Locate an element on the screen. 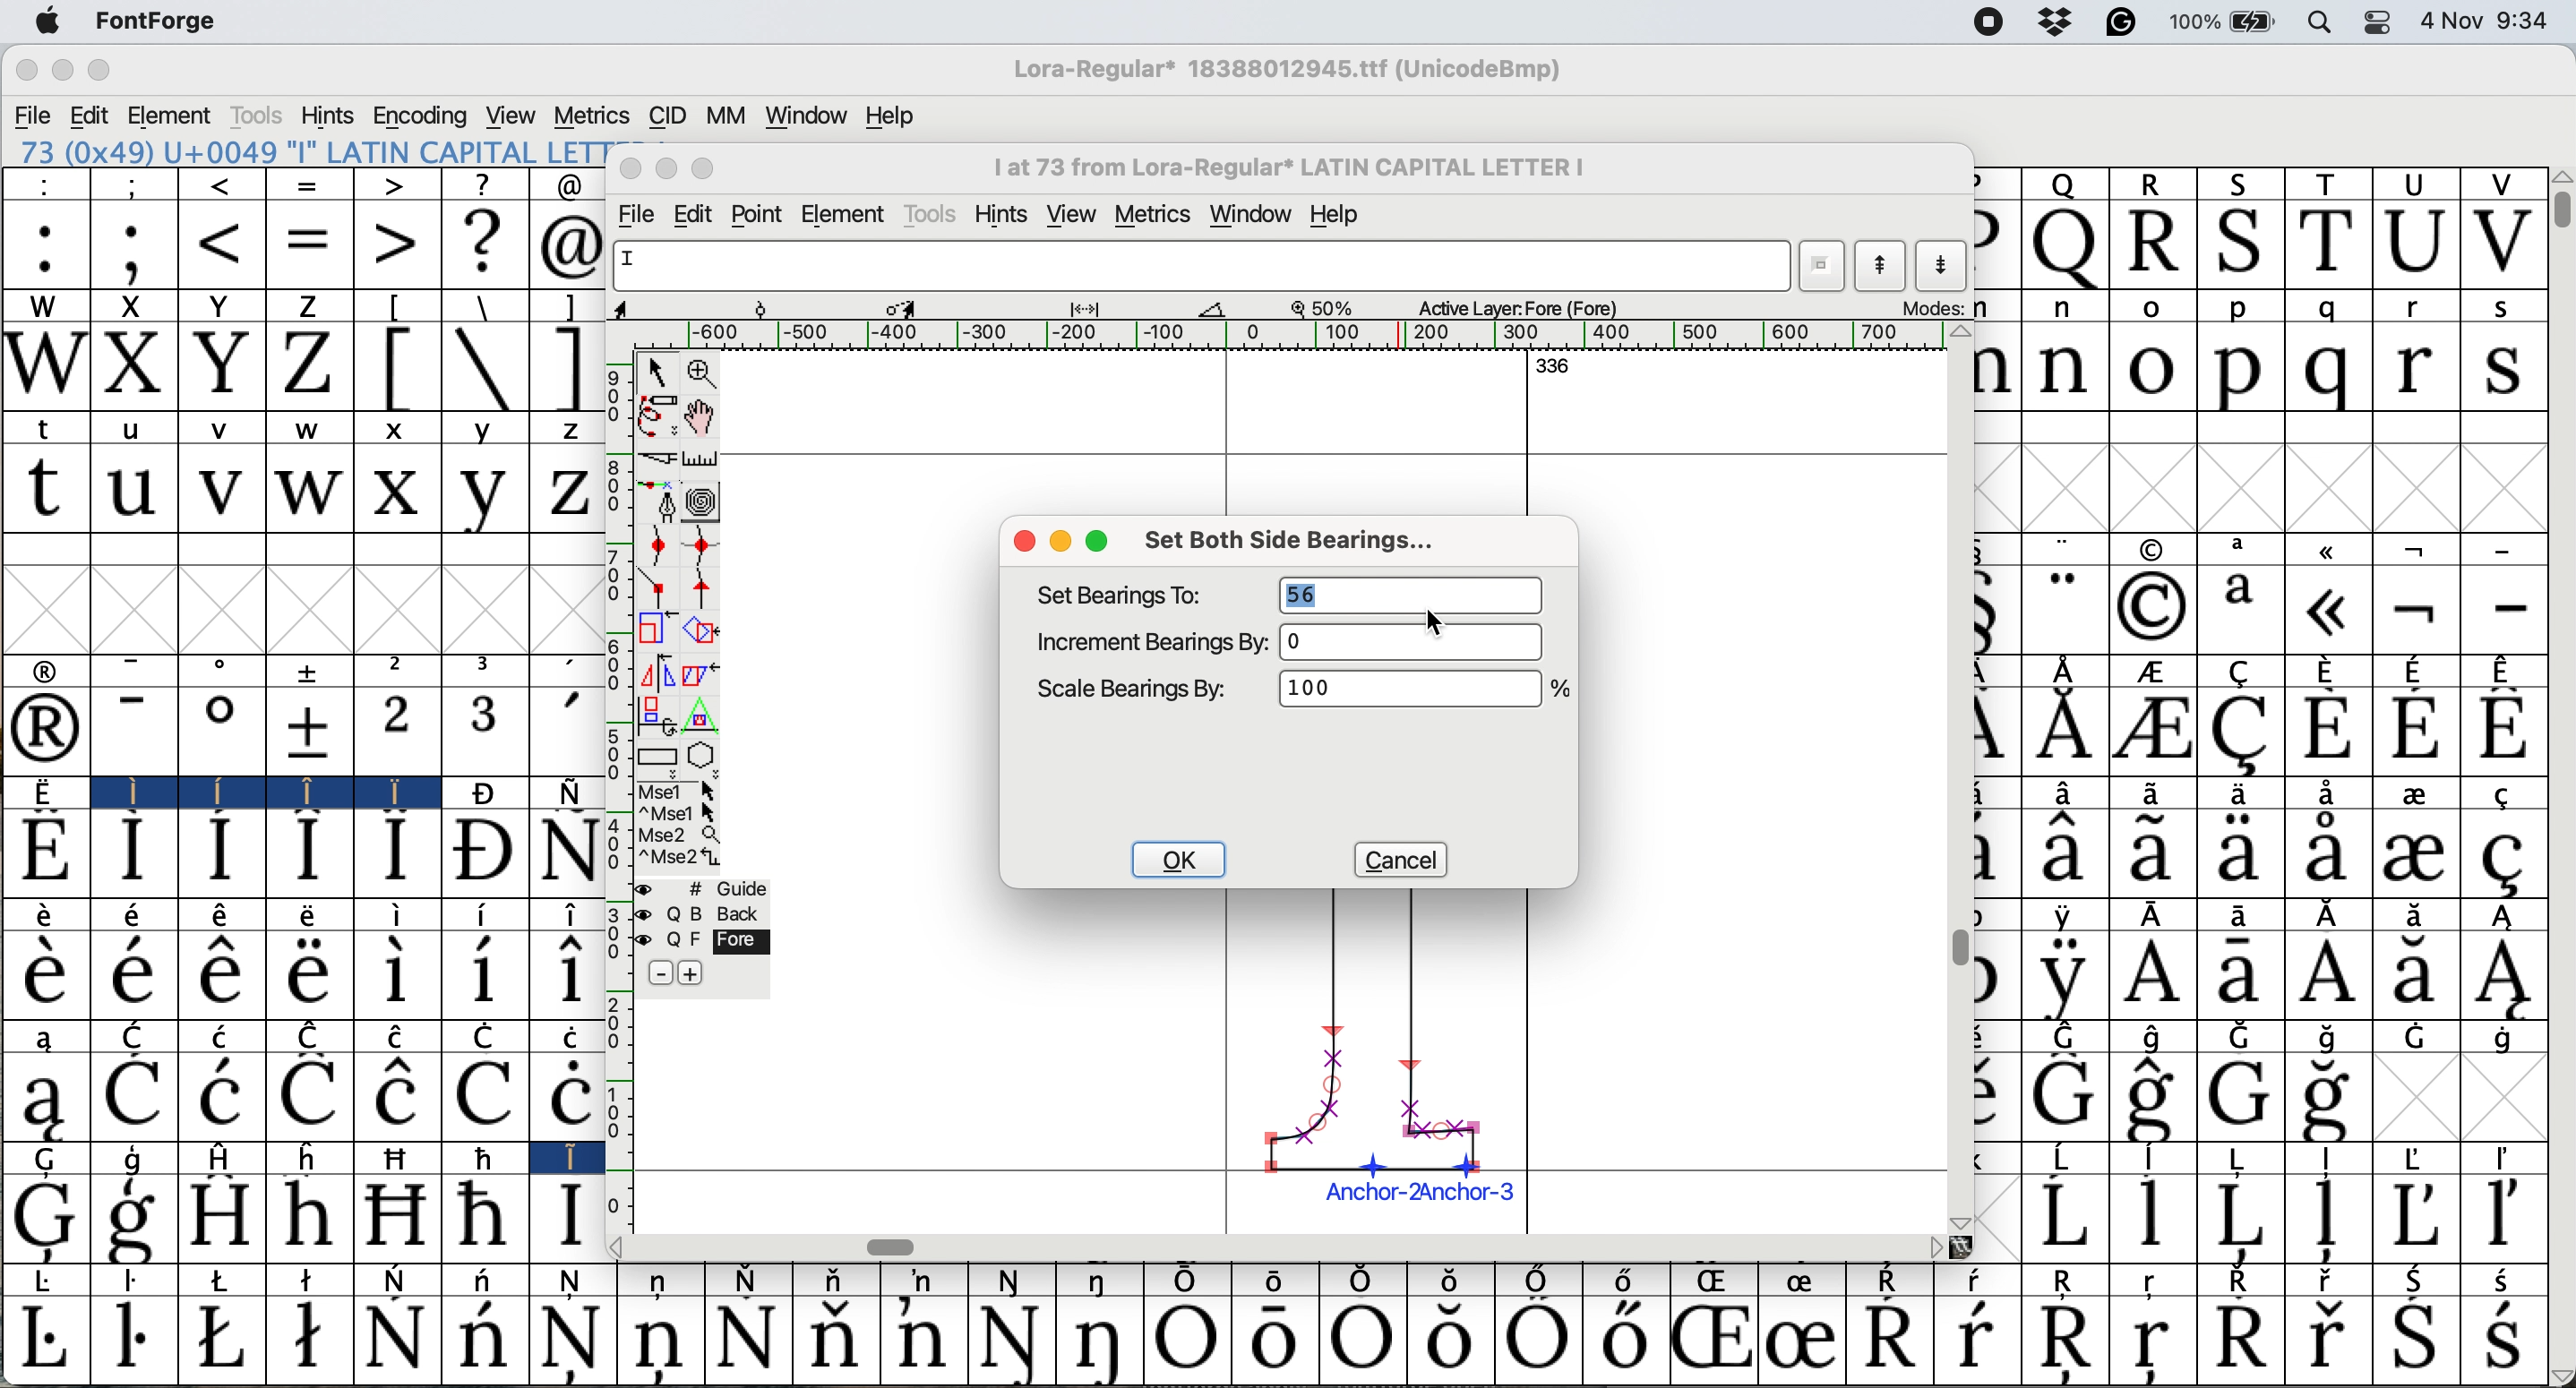  Symbol is located at coordinates (1269, 1342).